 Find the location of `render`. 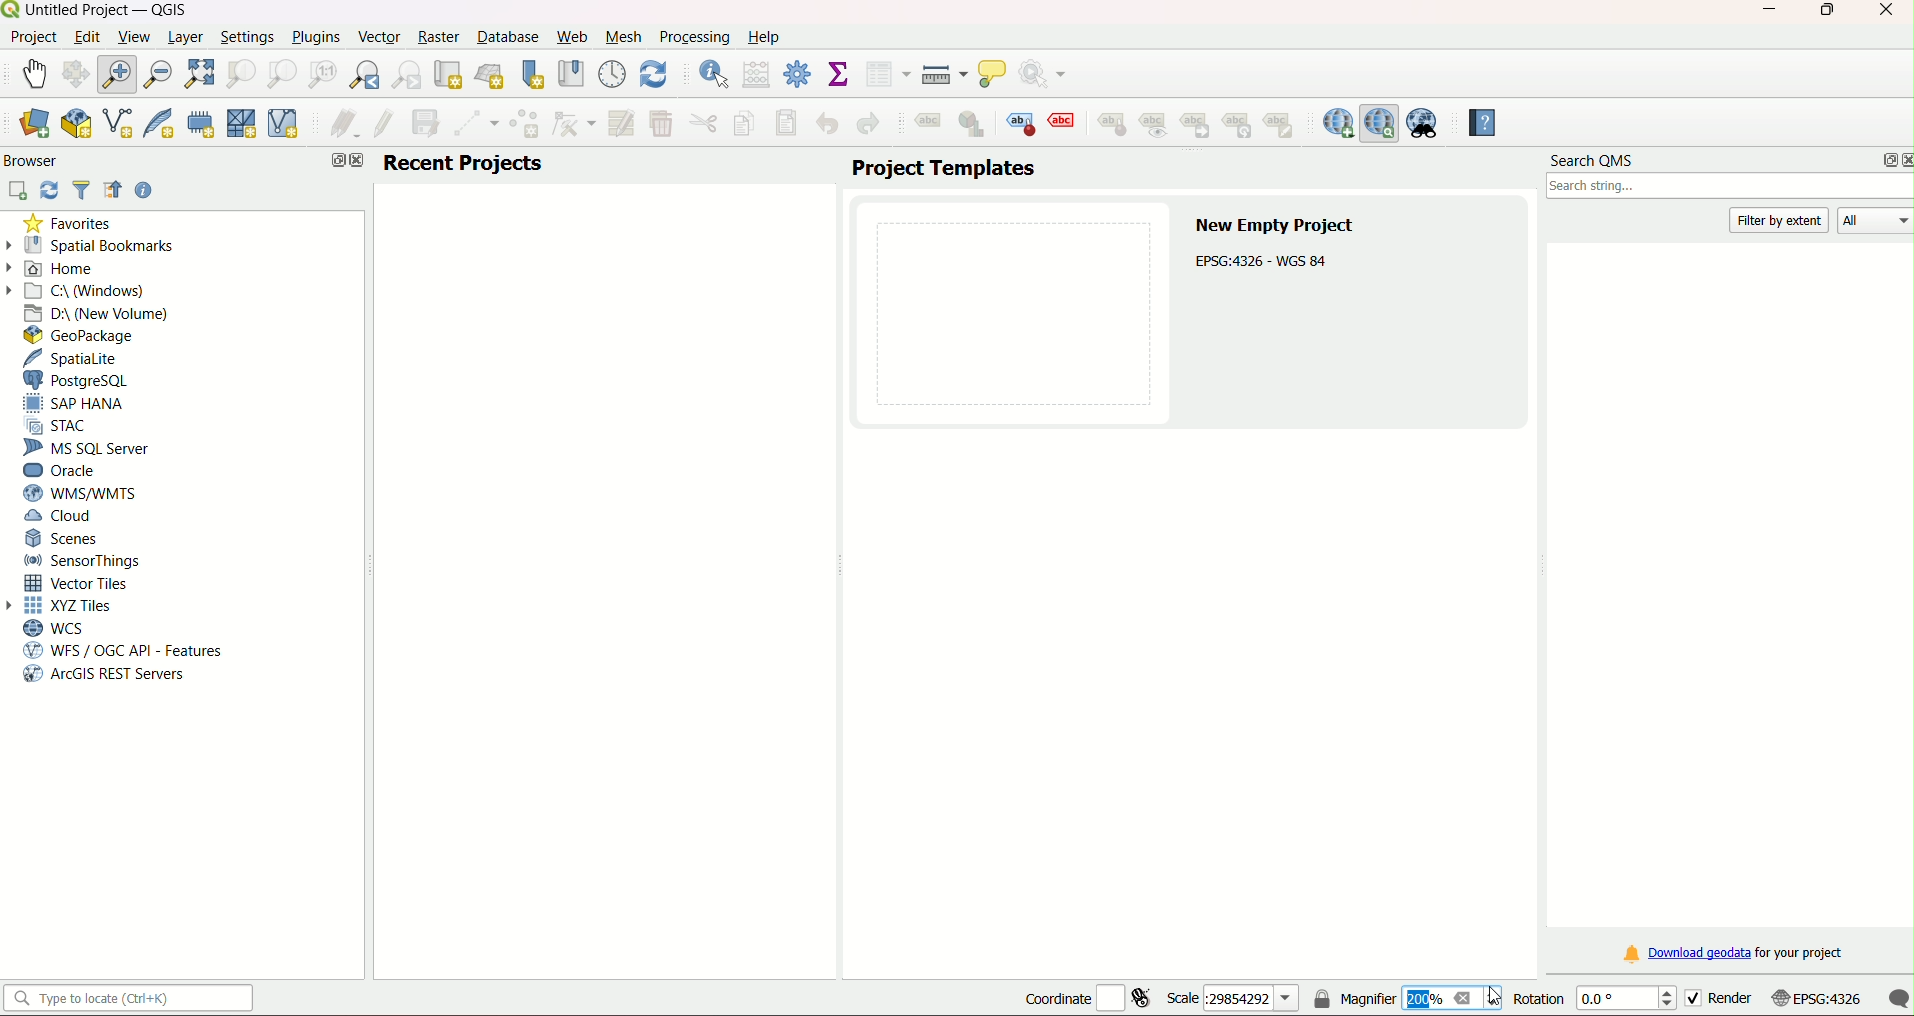

render is located at coordinates (1716, 998).